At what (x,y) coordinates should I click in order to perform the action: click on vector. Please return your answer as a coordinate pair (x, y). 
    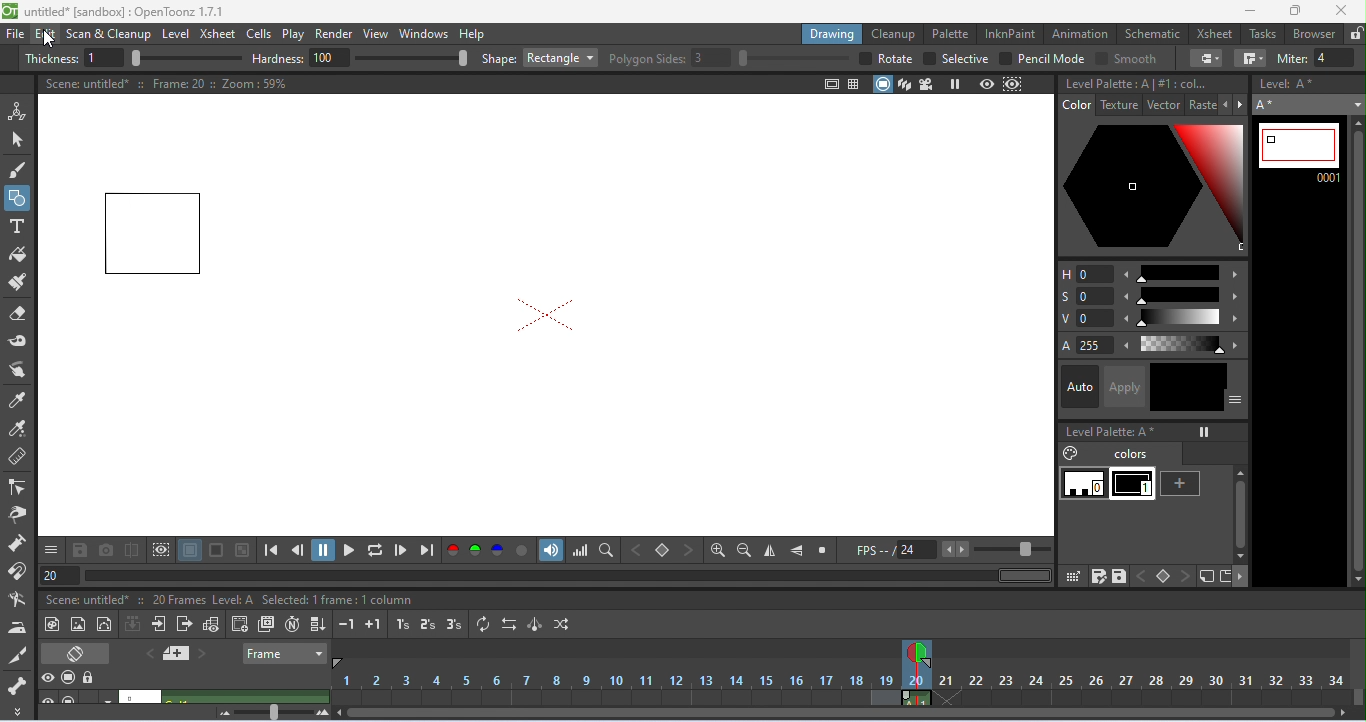
    Looking at the image, I should click on (1165, 104).